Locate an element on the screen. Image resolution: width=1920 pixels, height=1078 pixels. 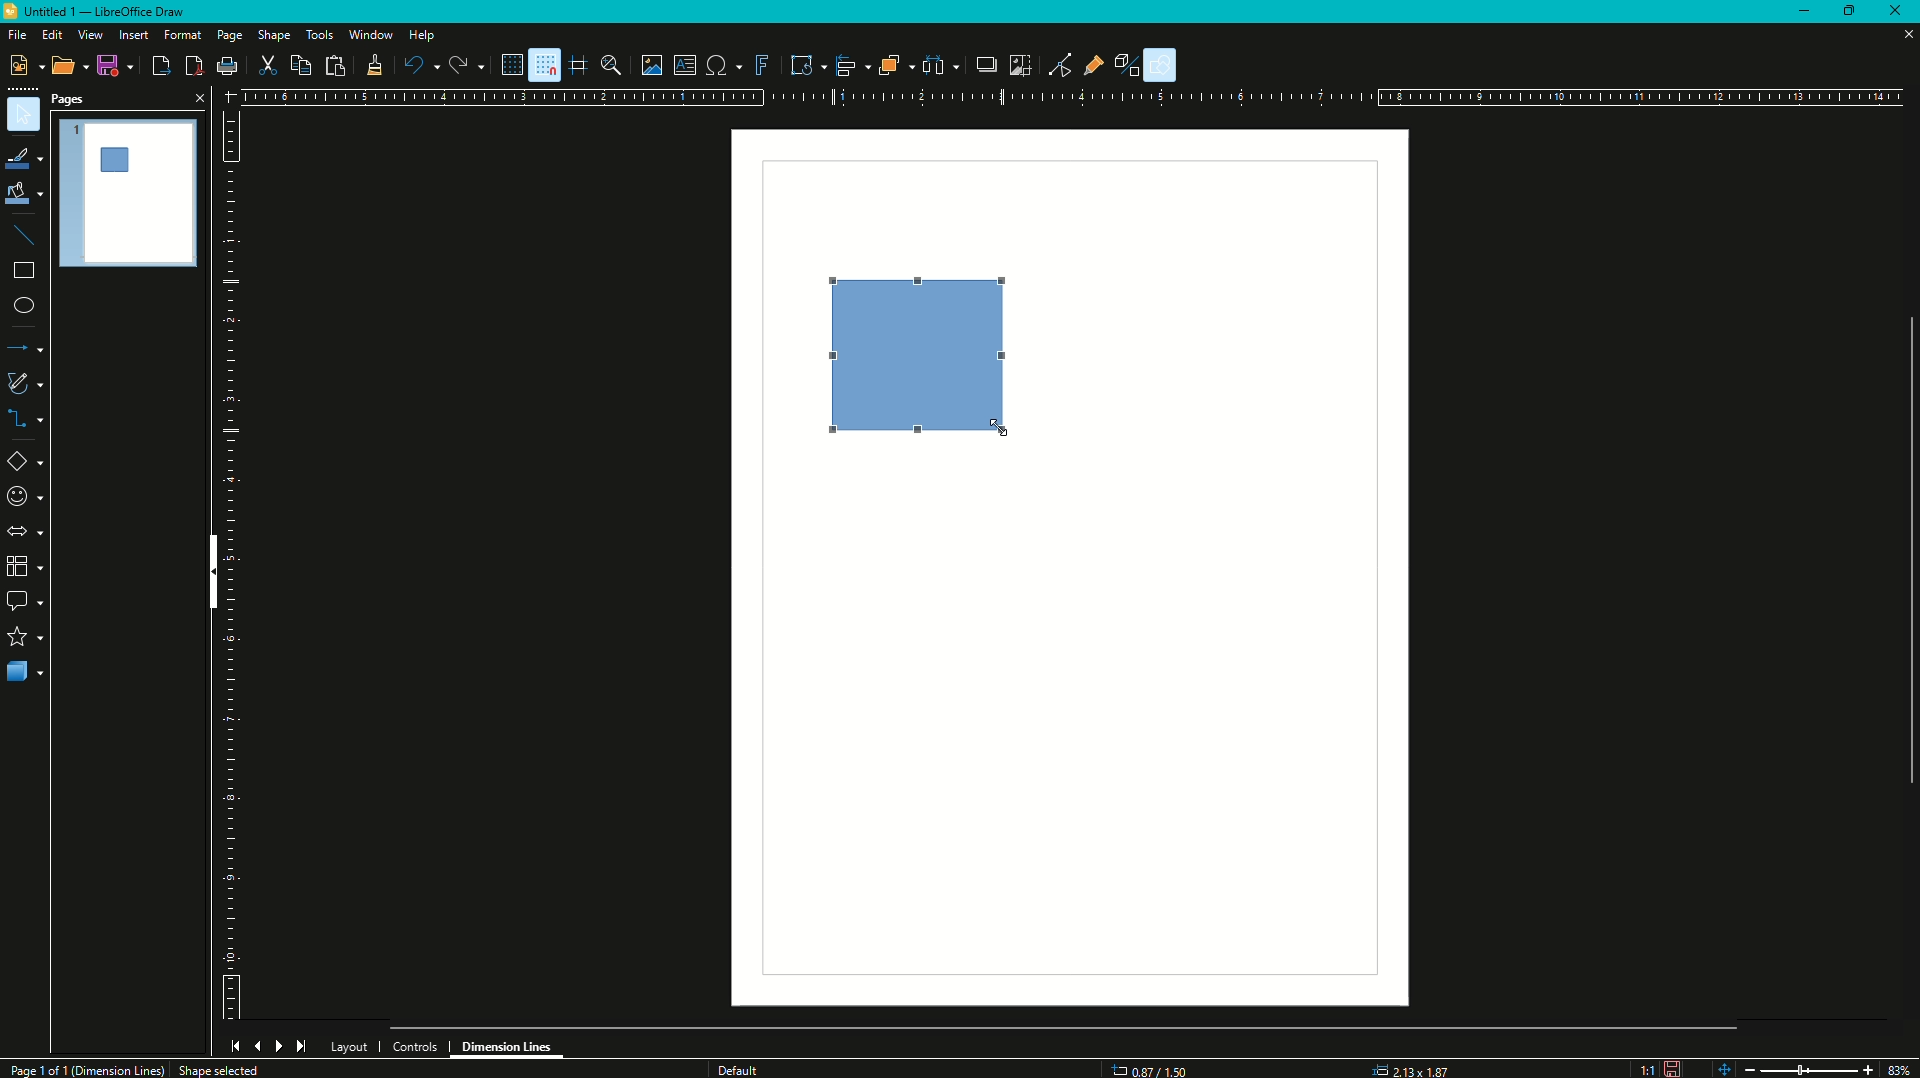
Help is located at coordinates (422, 37).